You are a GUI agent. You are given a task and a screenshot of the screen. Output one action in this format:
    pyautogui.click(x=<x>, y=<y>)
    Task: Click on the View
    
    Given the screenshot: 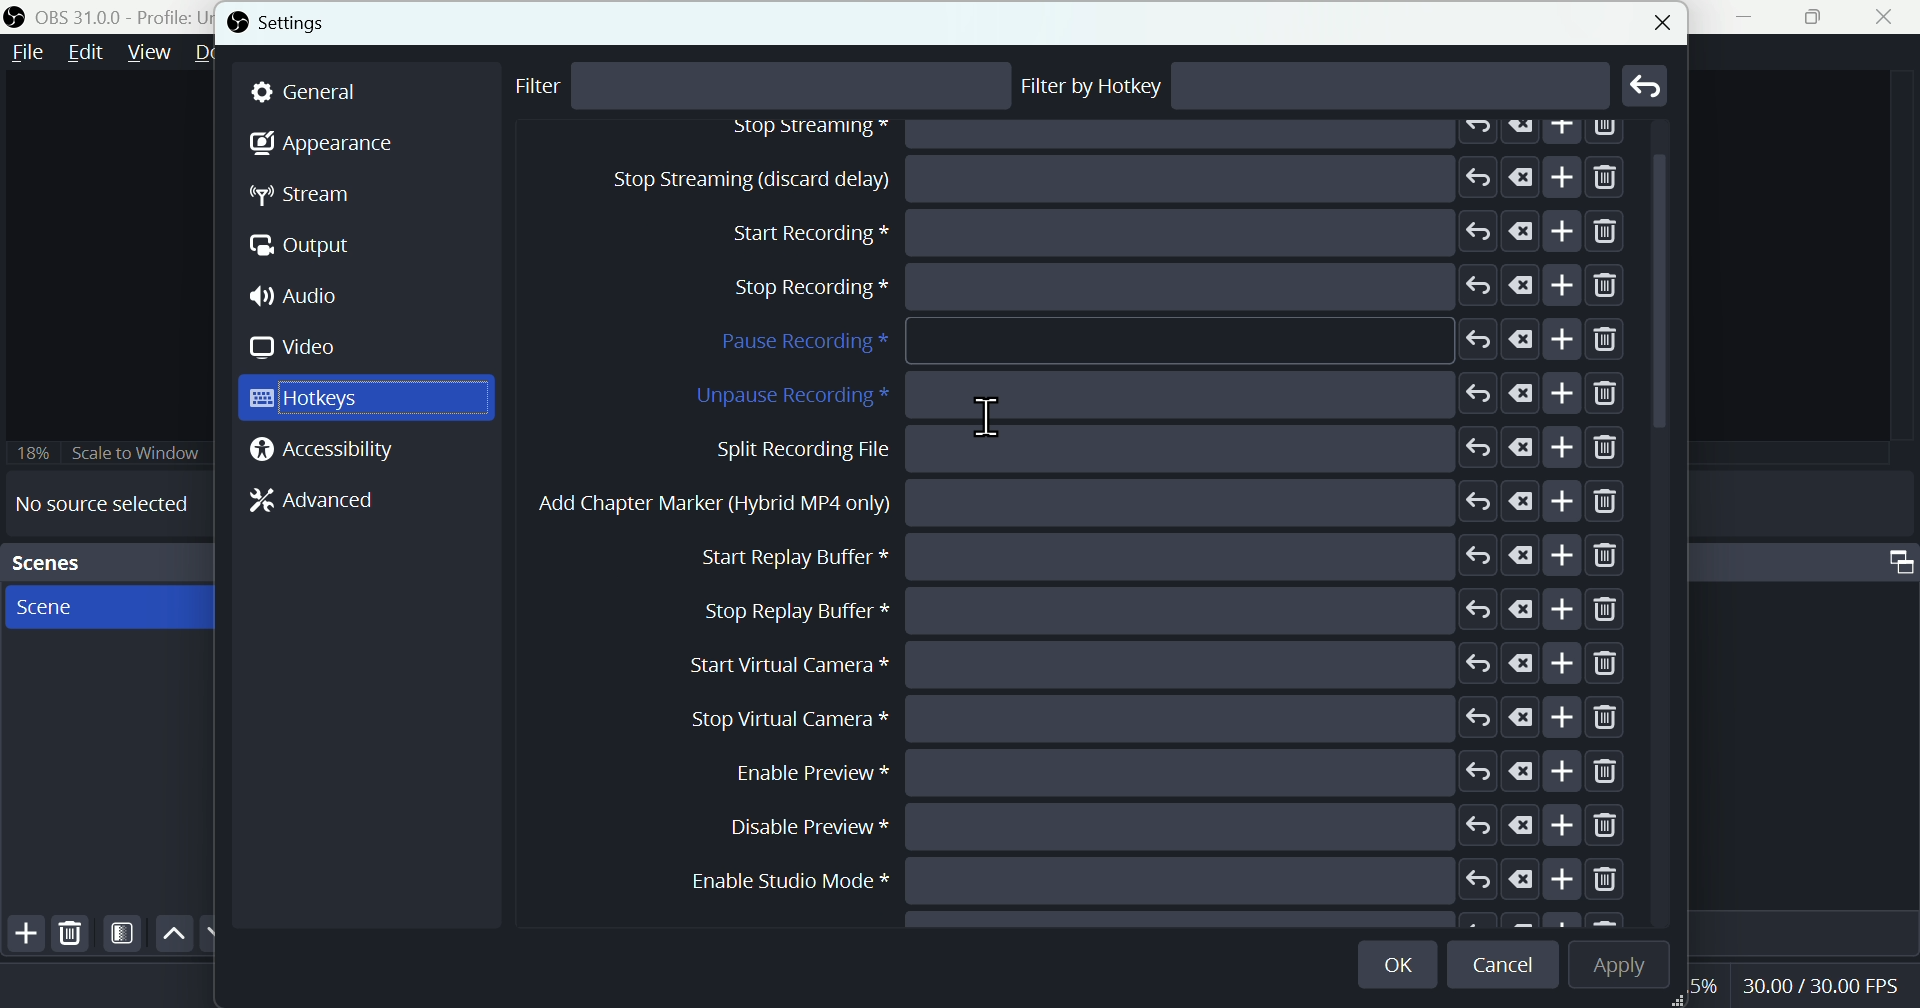 What is the action you would take?
    pyautogui.click(x=145, y=53)
    